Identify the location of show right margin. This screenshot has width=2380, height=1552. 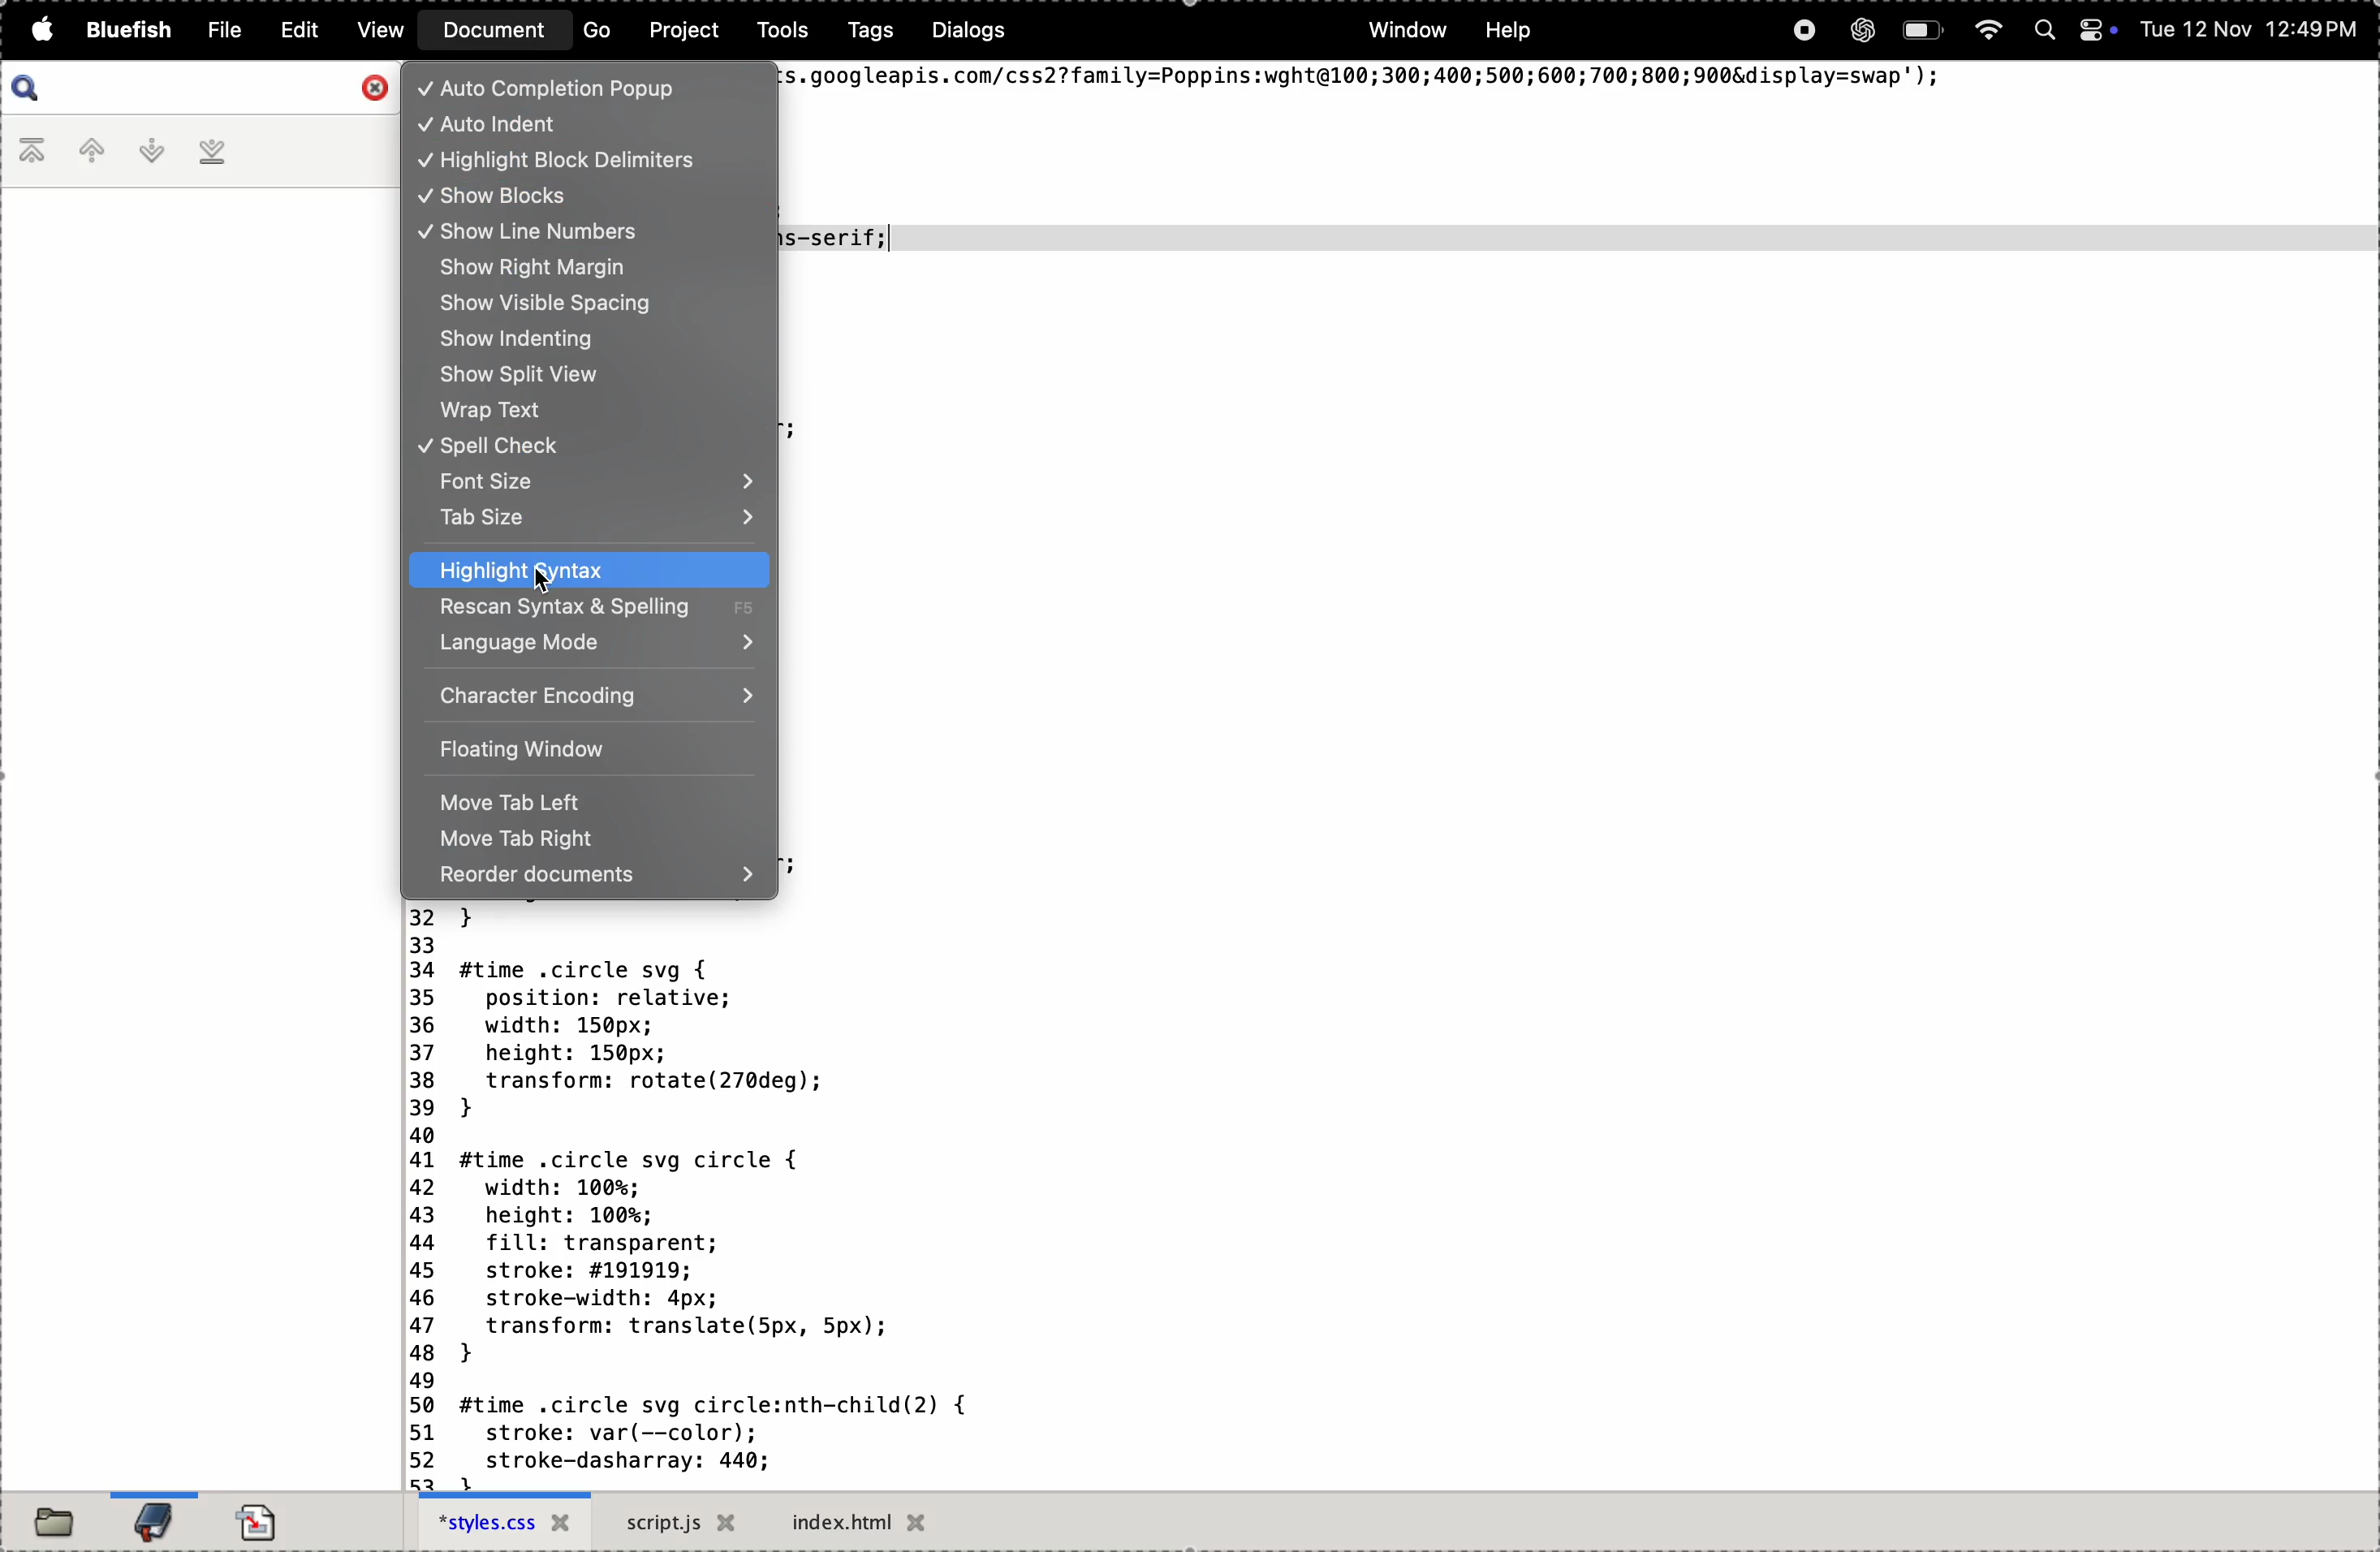
(593, 269).